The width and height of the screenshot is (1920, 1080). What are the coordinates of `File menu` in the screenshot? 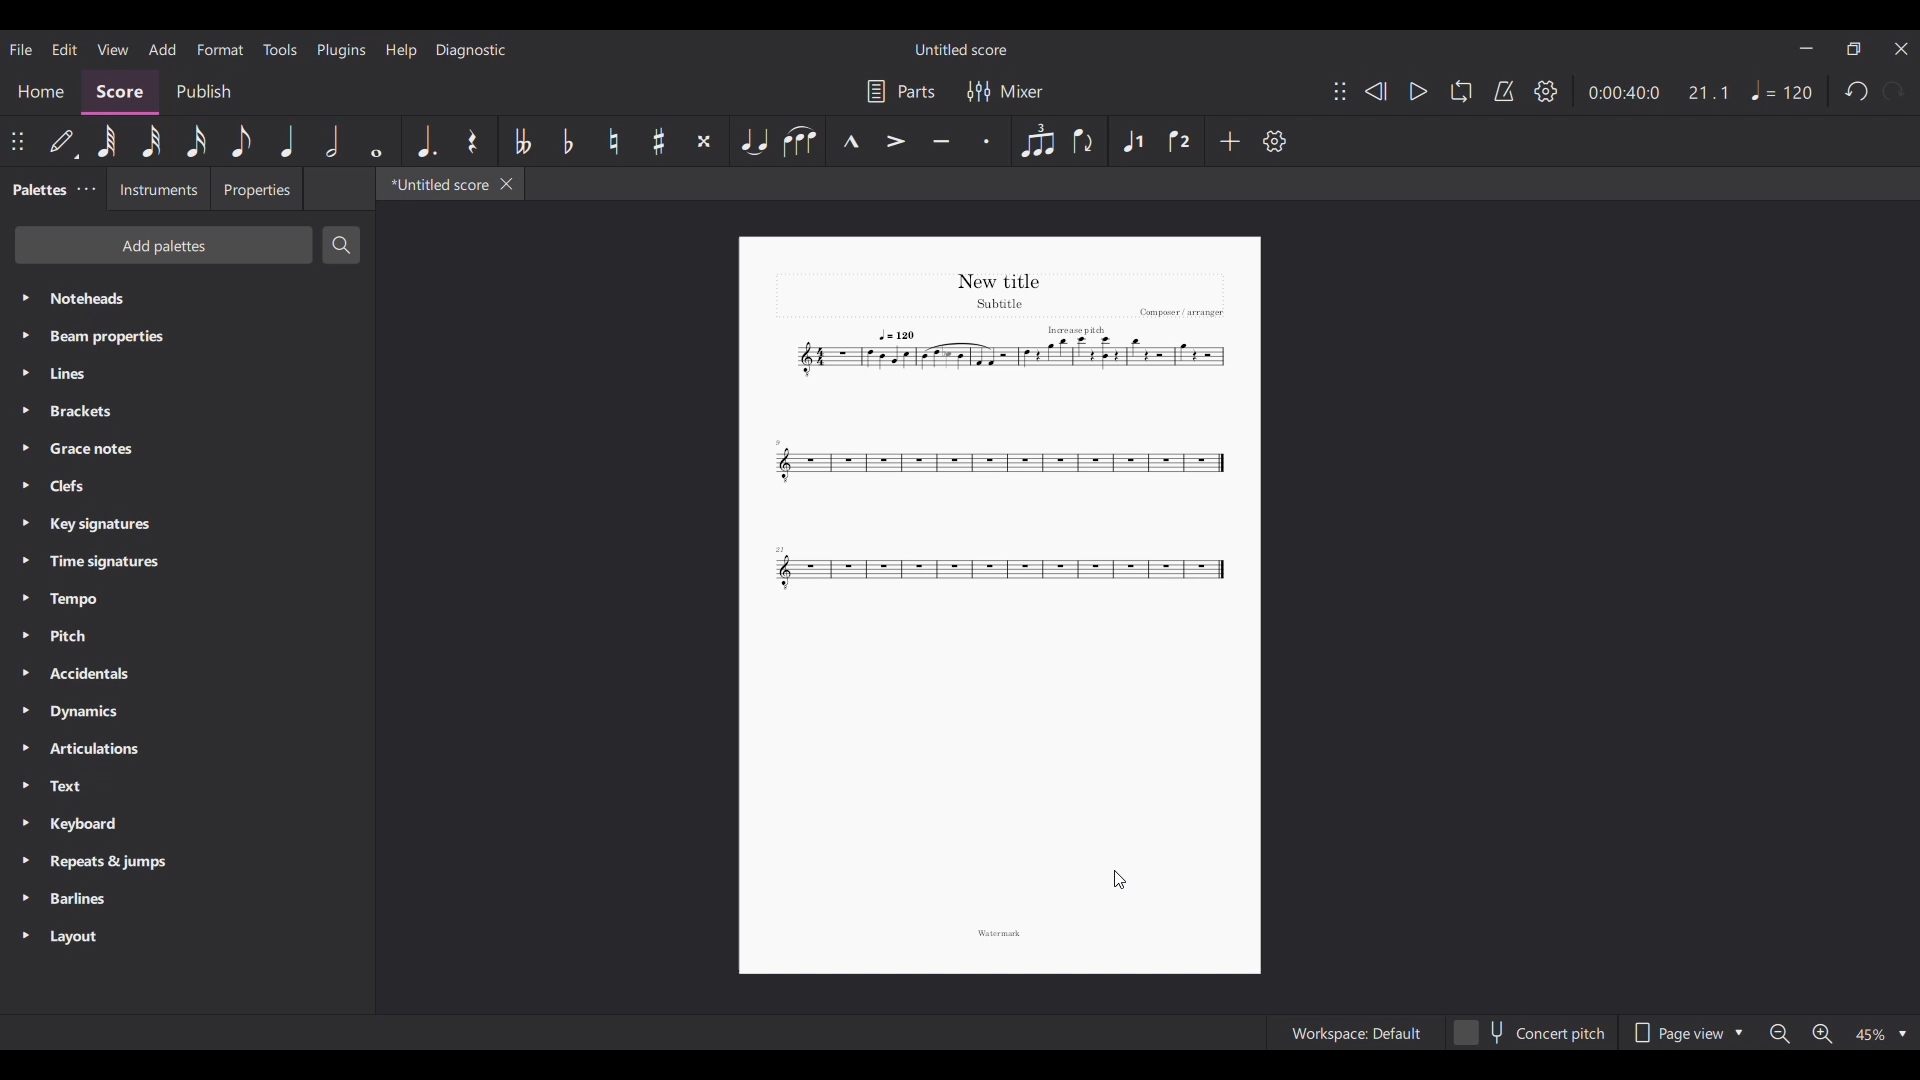 It's located at (21, 49).